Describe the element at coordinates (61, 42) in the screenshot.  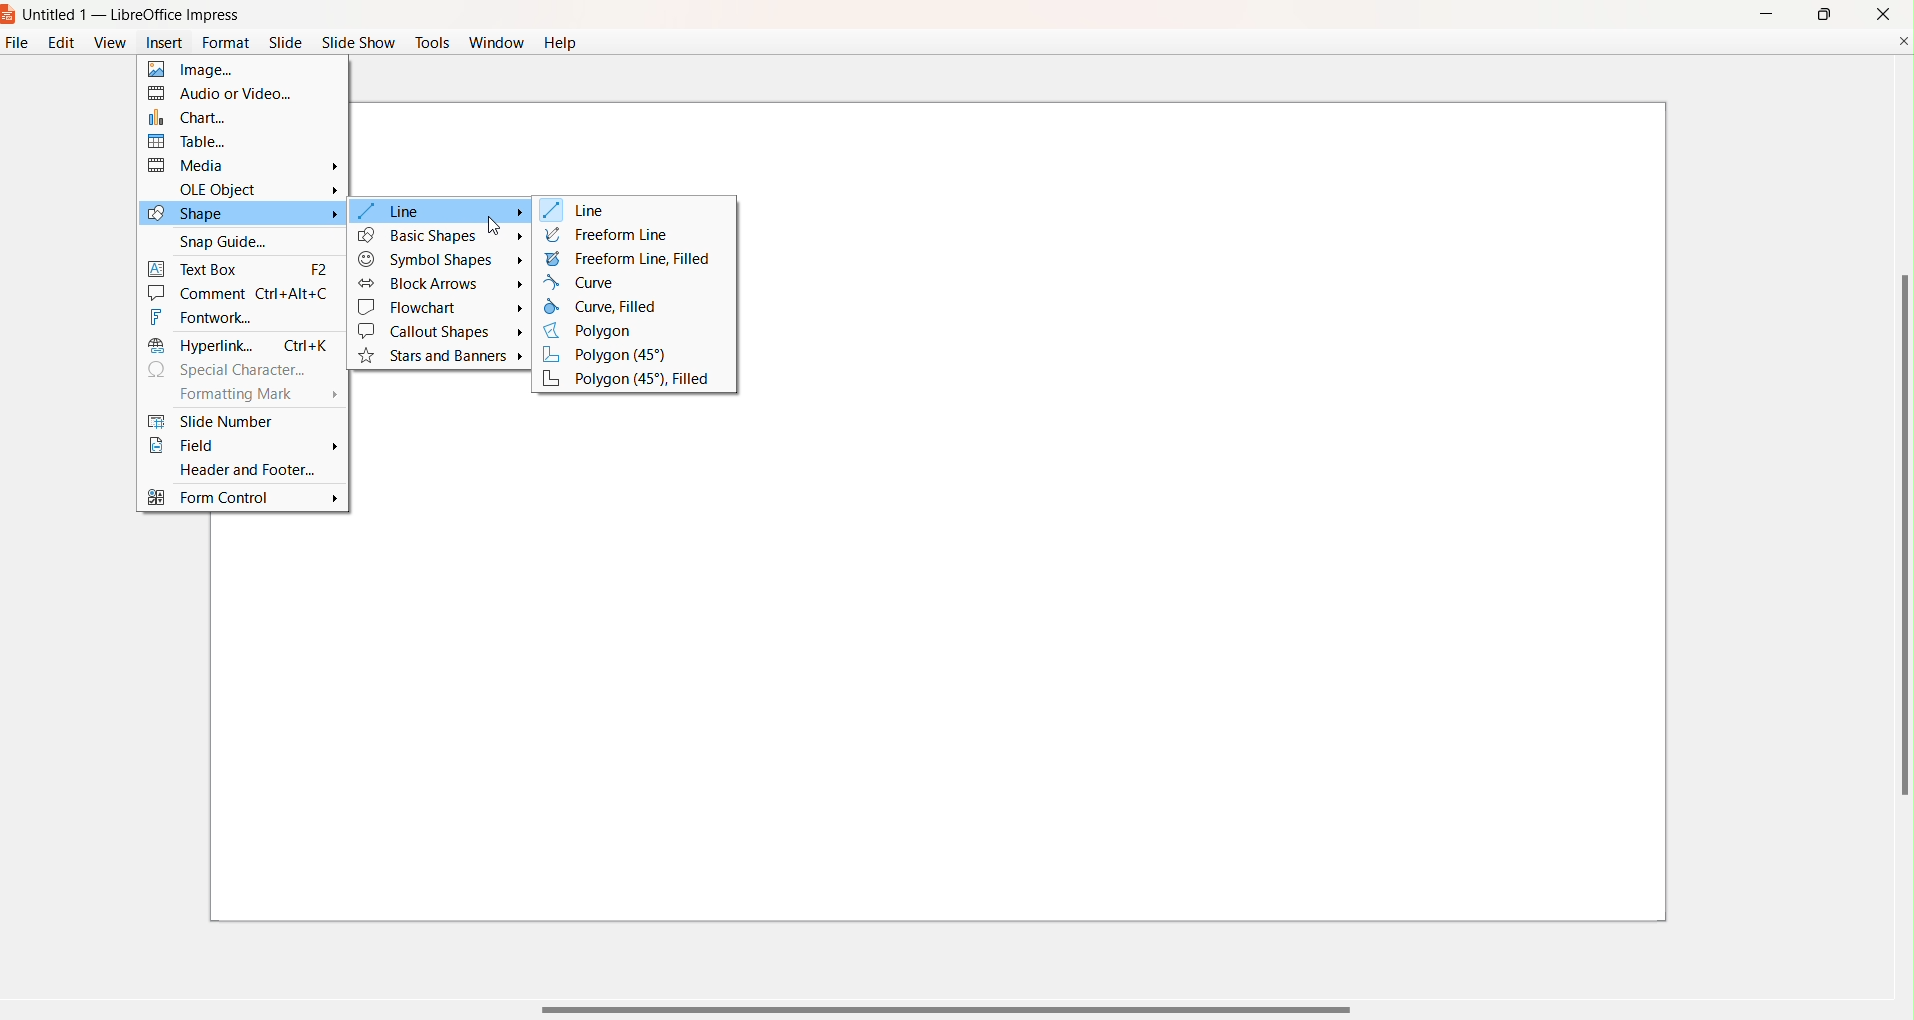
I see `Edit` at that location.